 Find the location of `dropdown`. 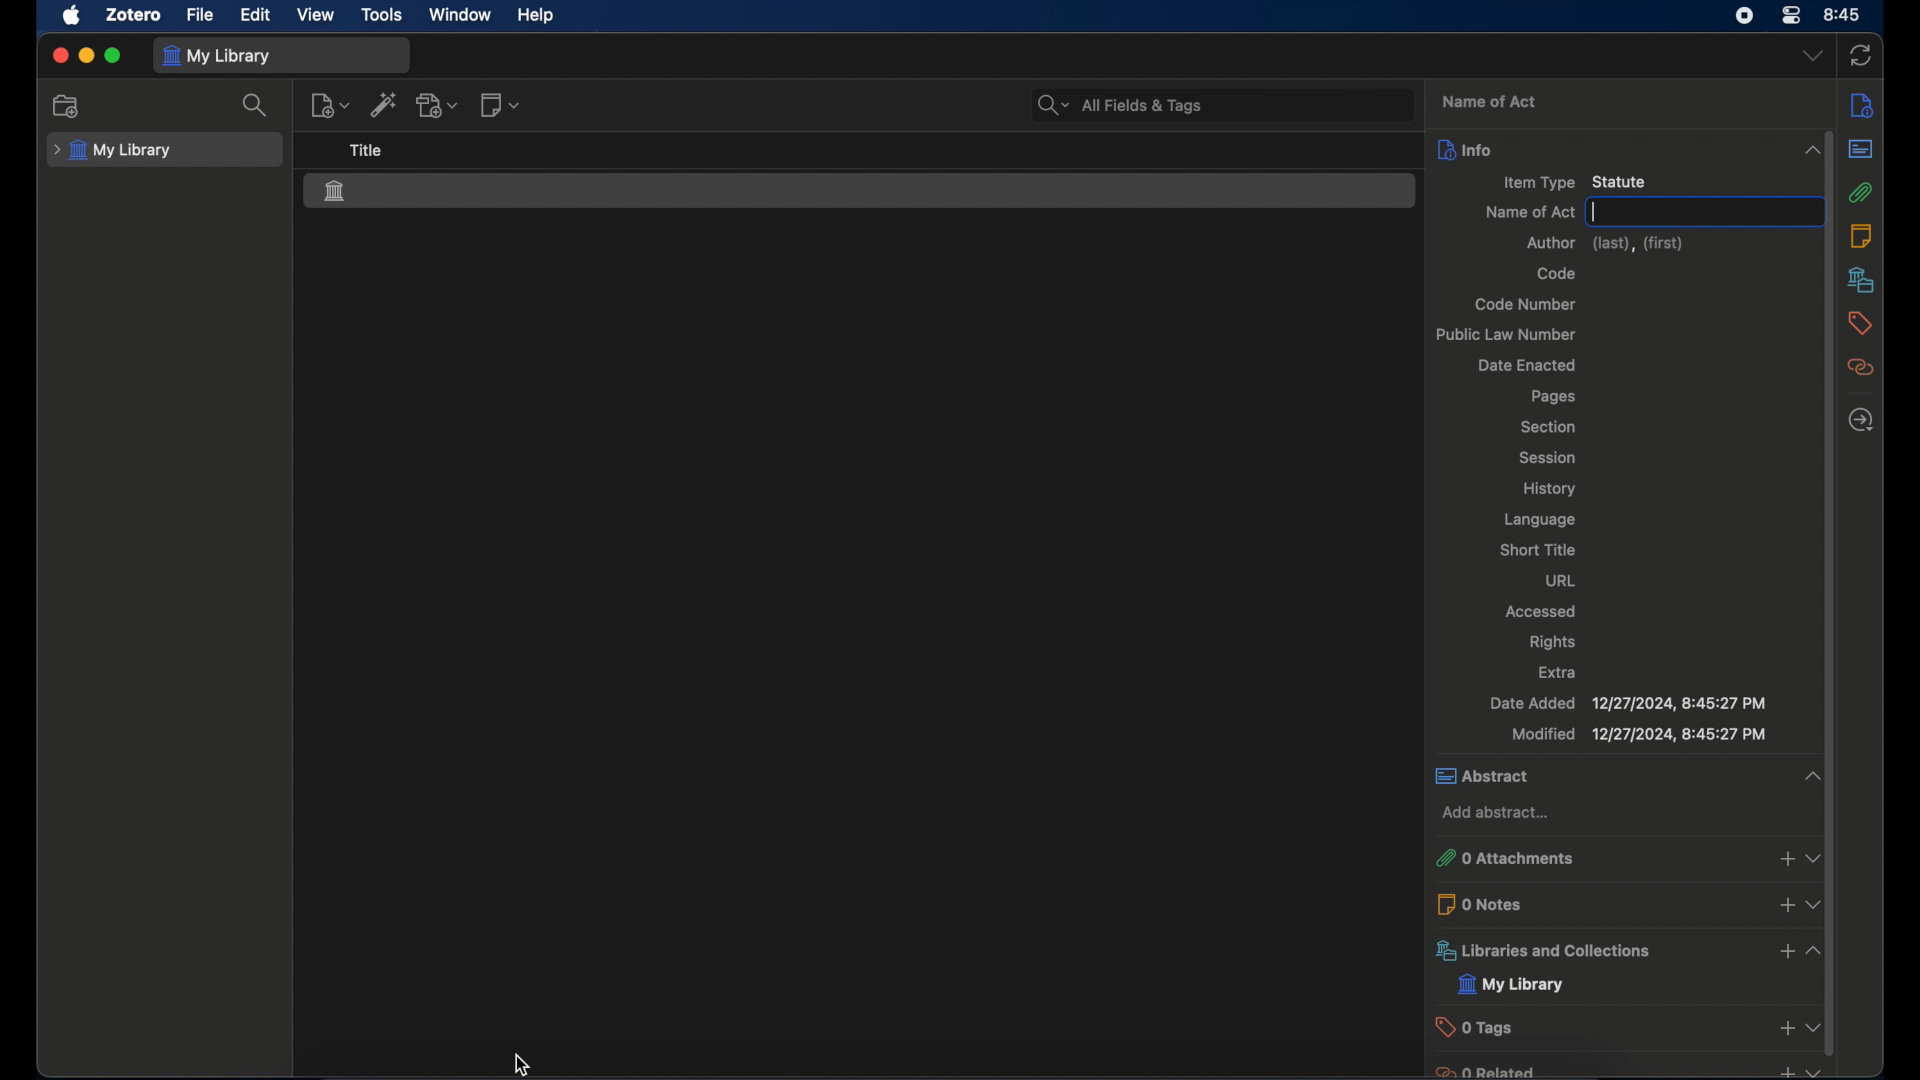

dropdown is located at coordinates (1814, 859).